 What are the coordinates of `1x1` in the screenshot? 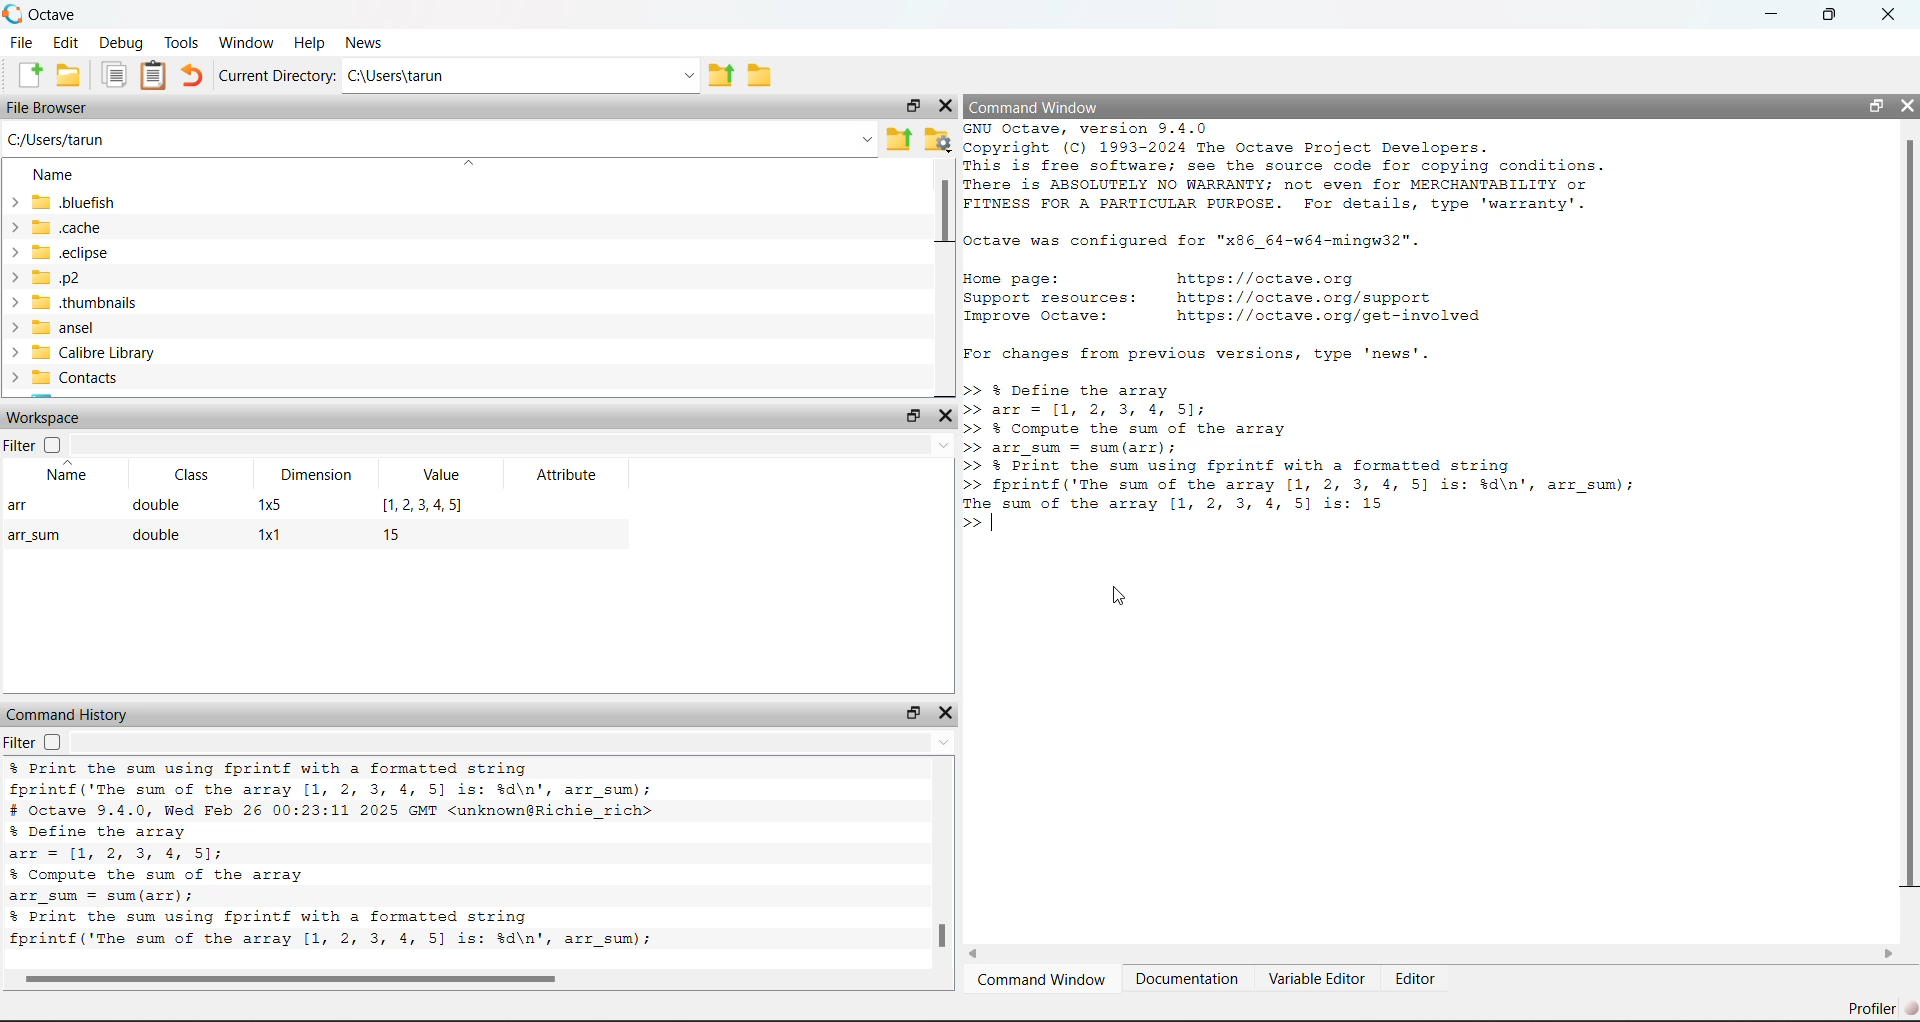 It's located at (267, 534).